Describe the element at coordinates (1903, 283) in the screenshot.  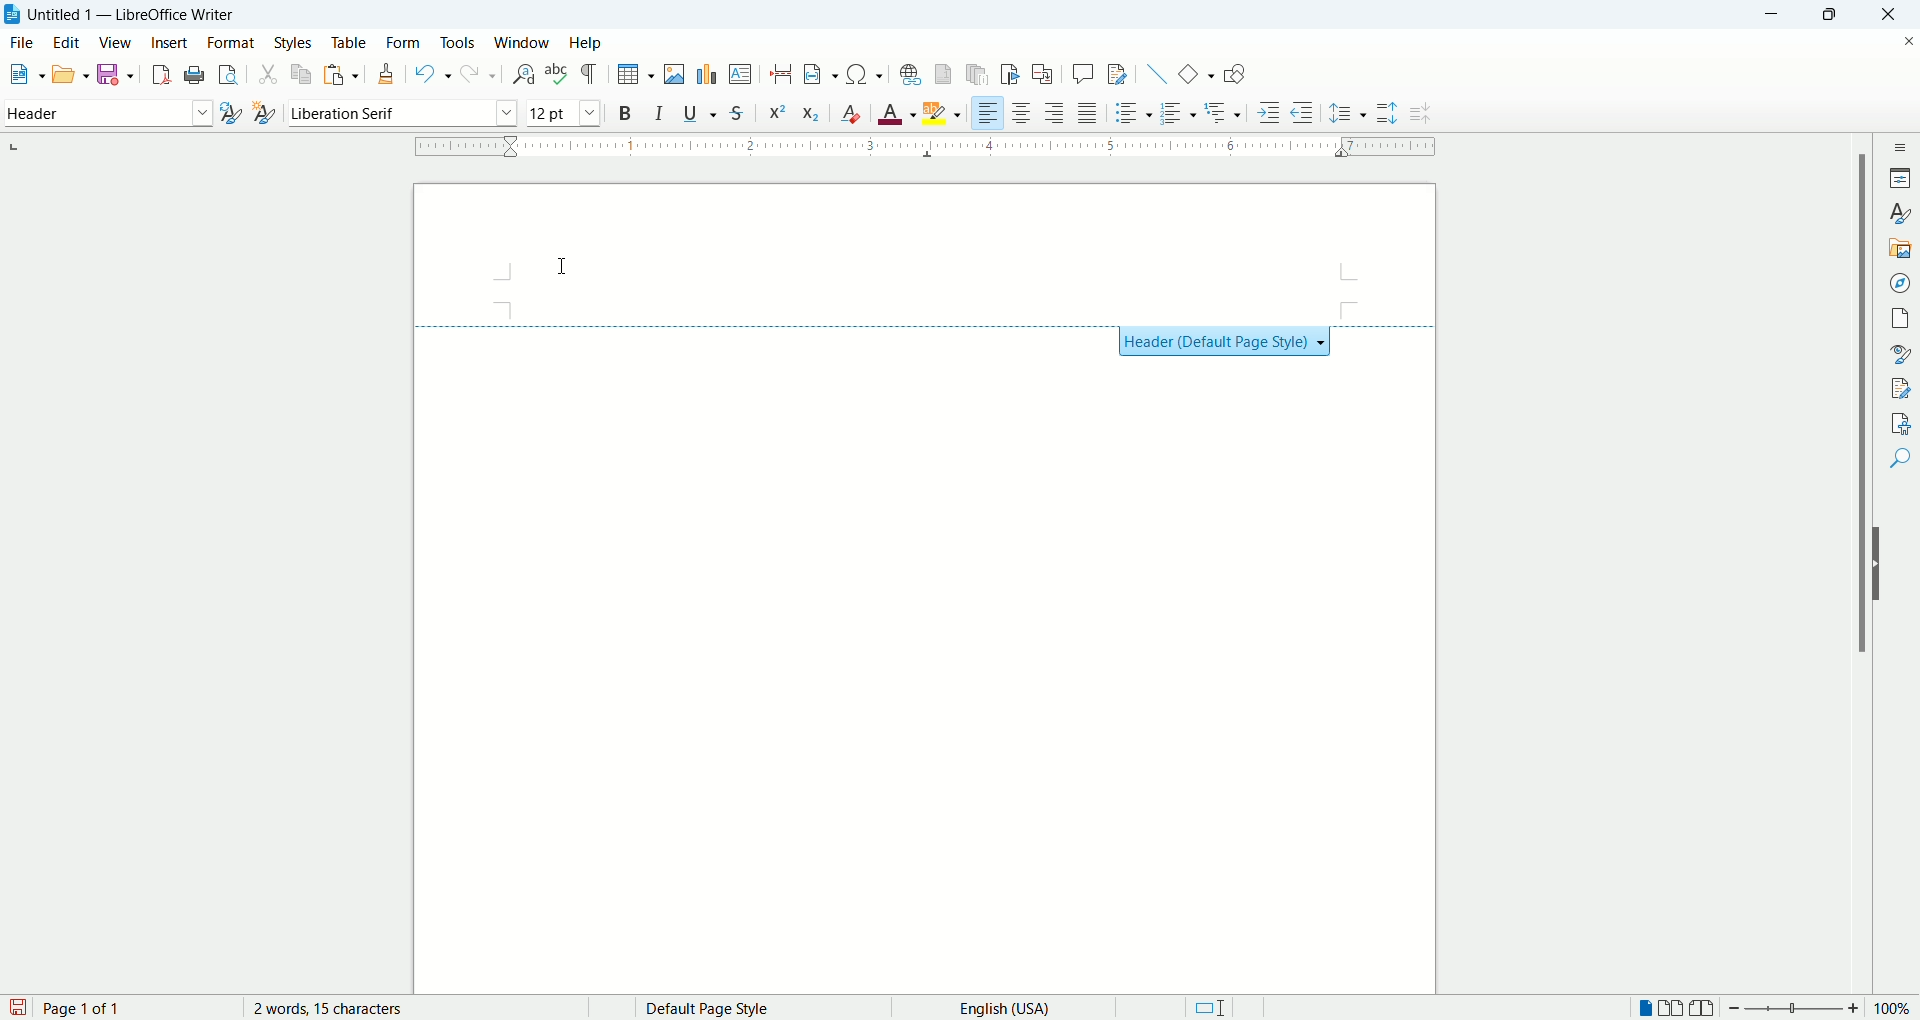
I see `navigator` at that location.